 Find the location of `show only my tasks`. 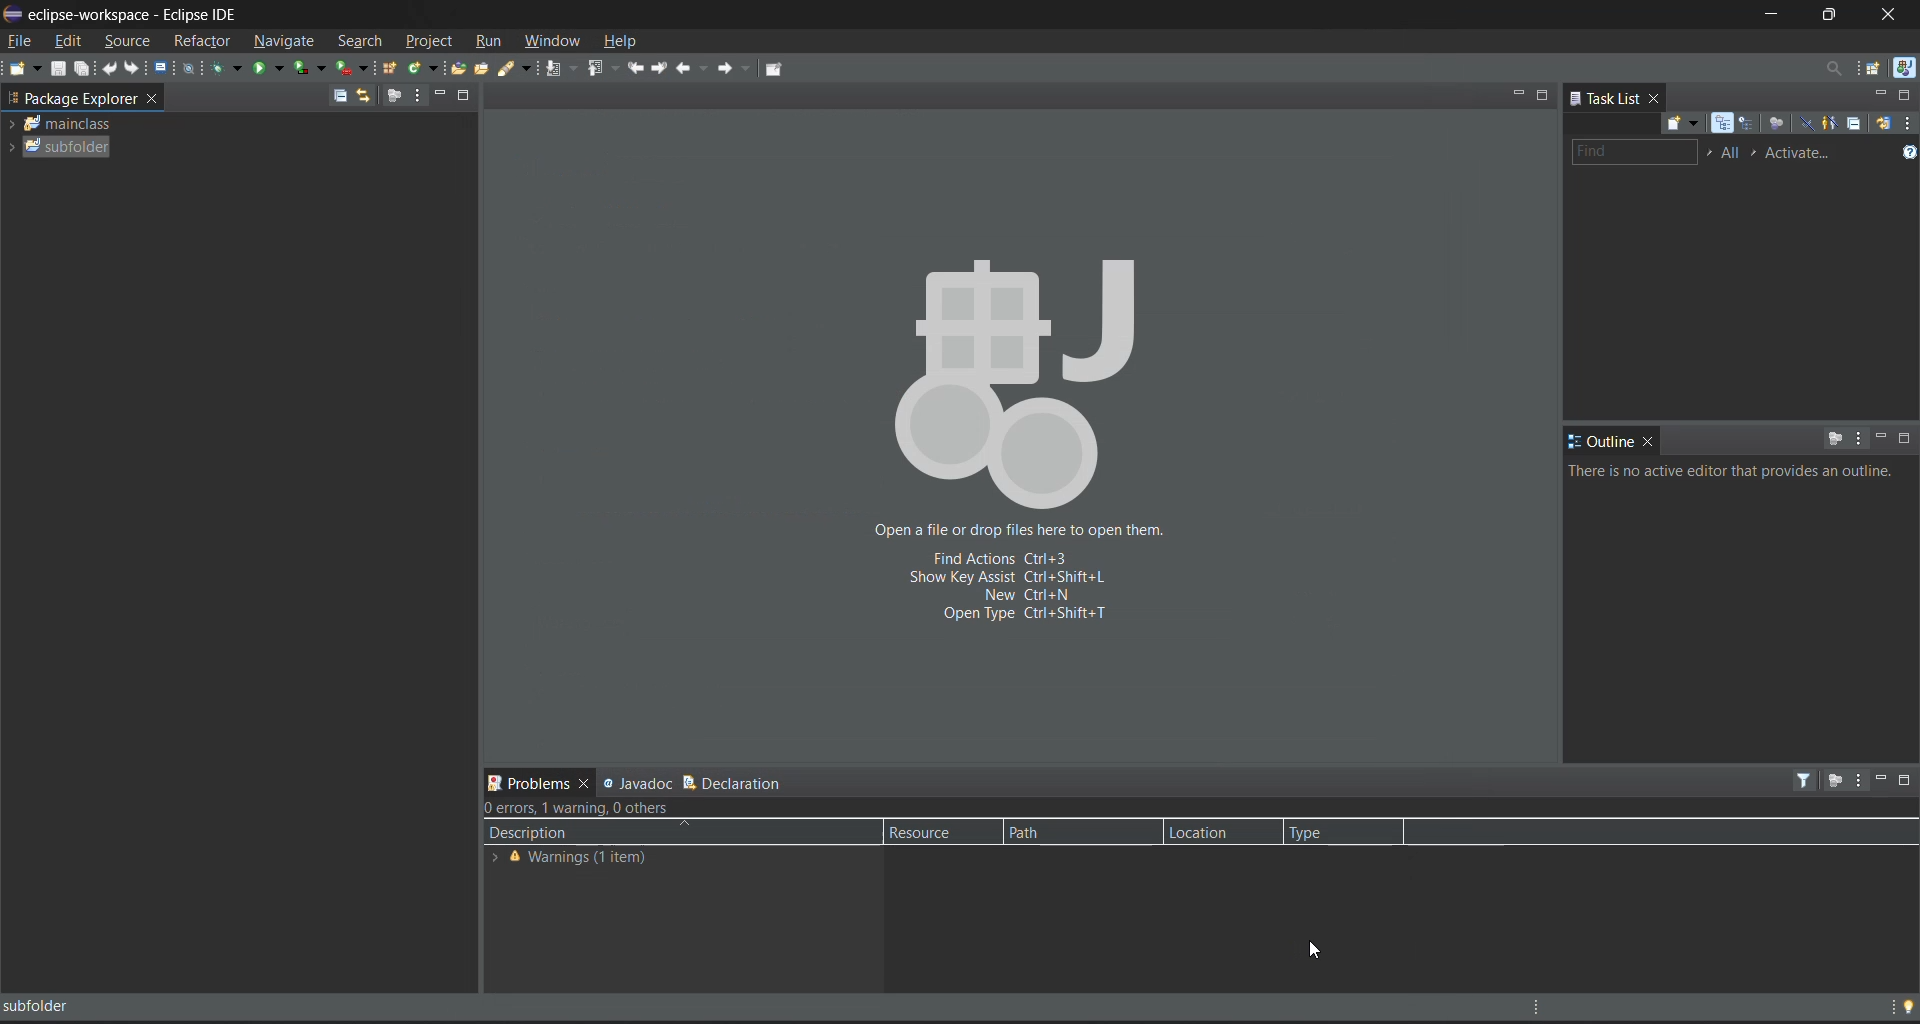

show only my tasks is located at coordinates (1833, 123).